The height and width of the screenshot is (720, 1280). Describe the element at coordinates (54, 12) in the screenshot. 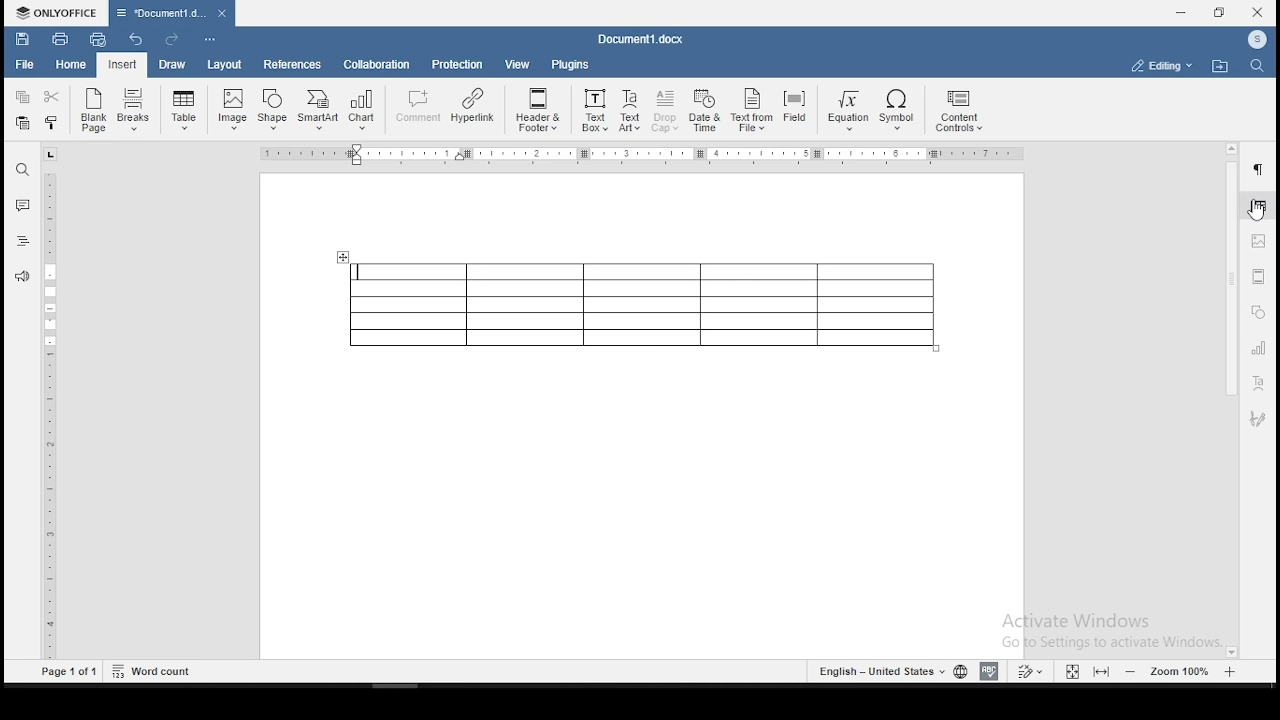

I see `ONLYOFFICE` at that location.